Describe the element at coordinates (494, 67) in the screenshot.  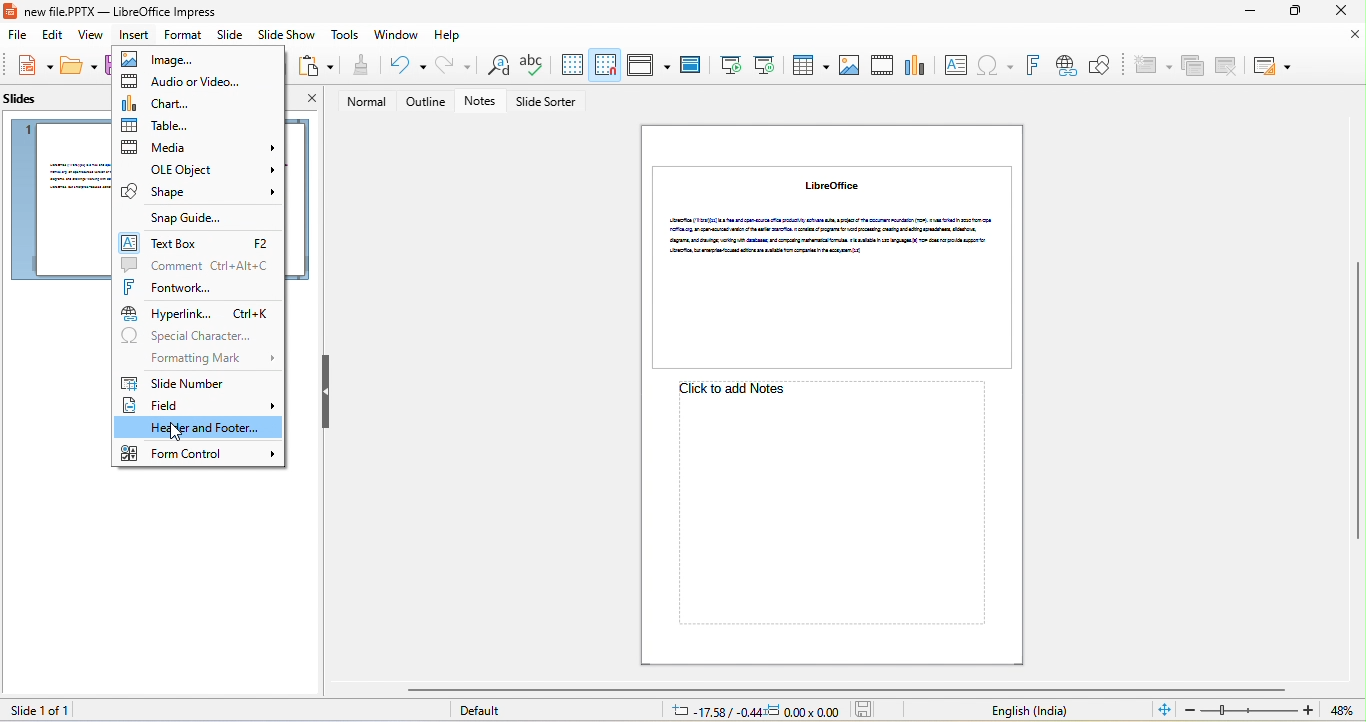
I see `find and replace` at that location.